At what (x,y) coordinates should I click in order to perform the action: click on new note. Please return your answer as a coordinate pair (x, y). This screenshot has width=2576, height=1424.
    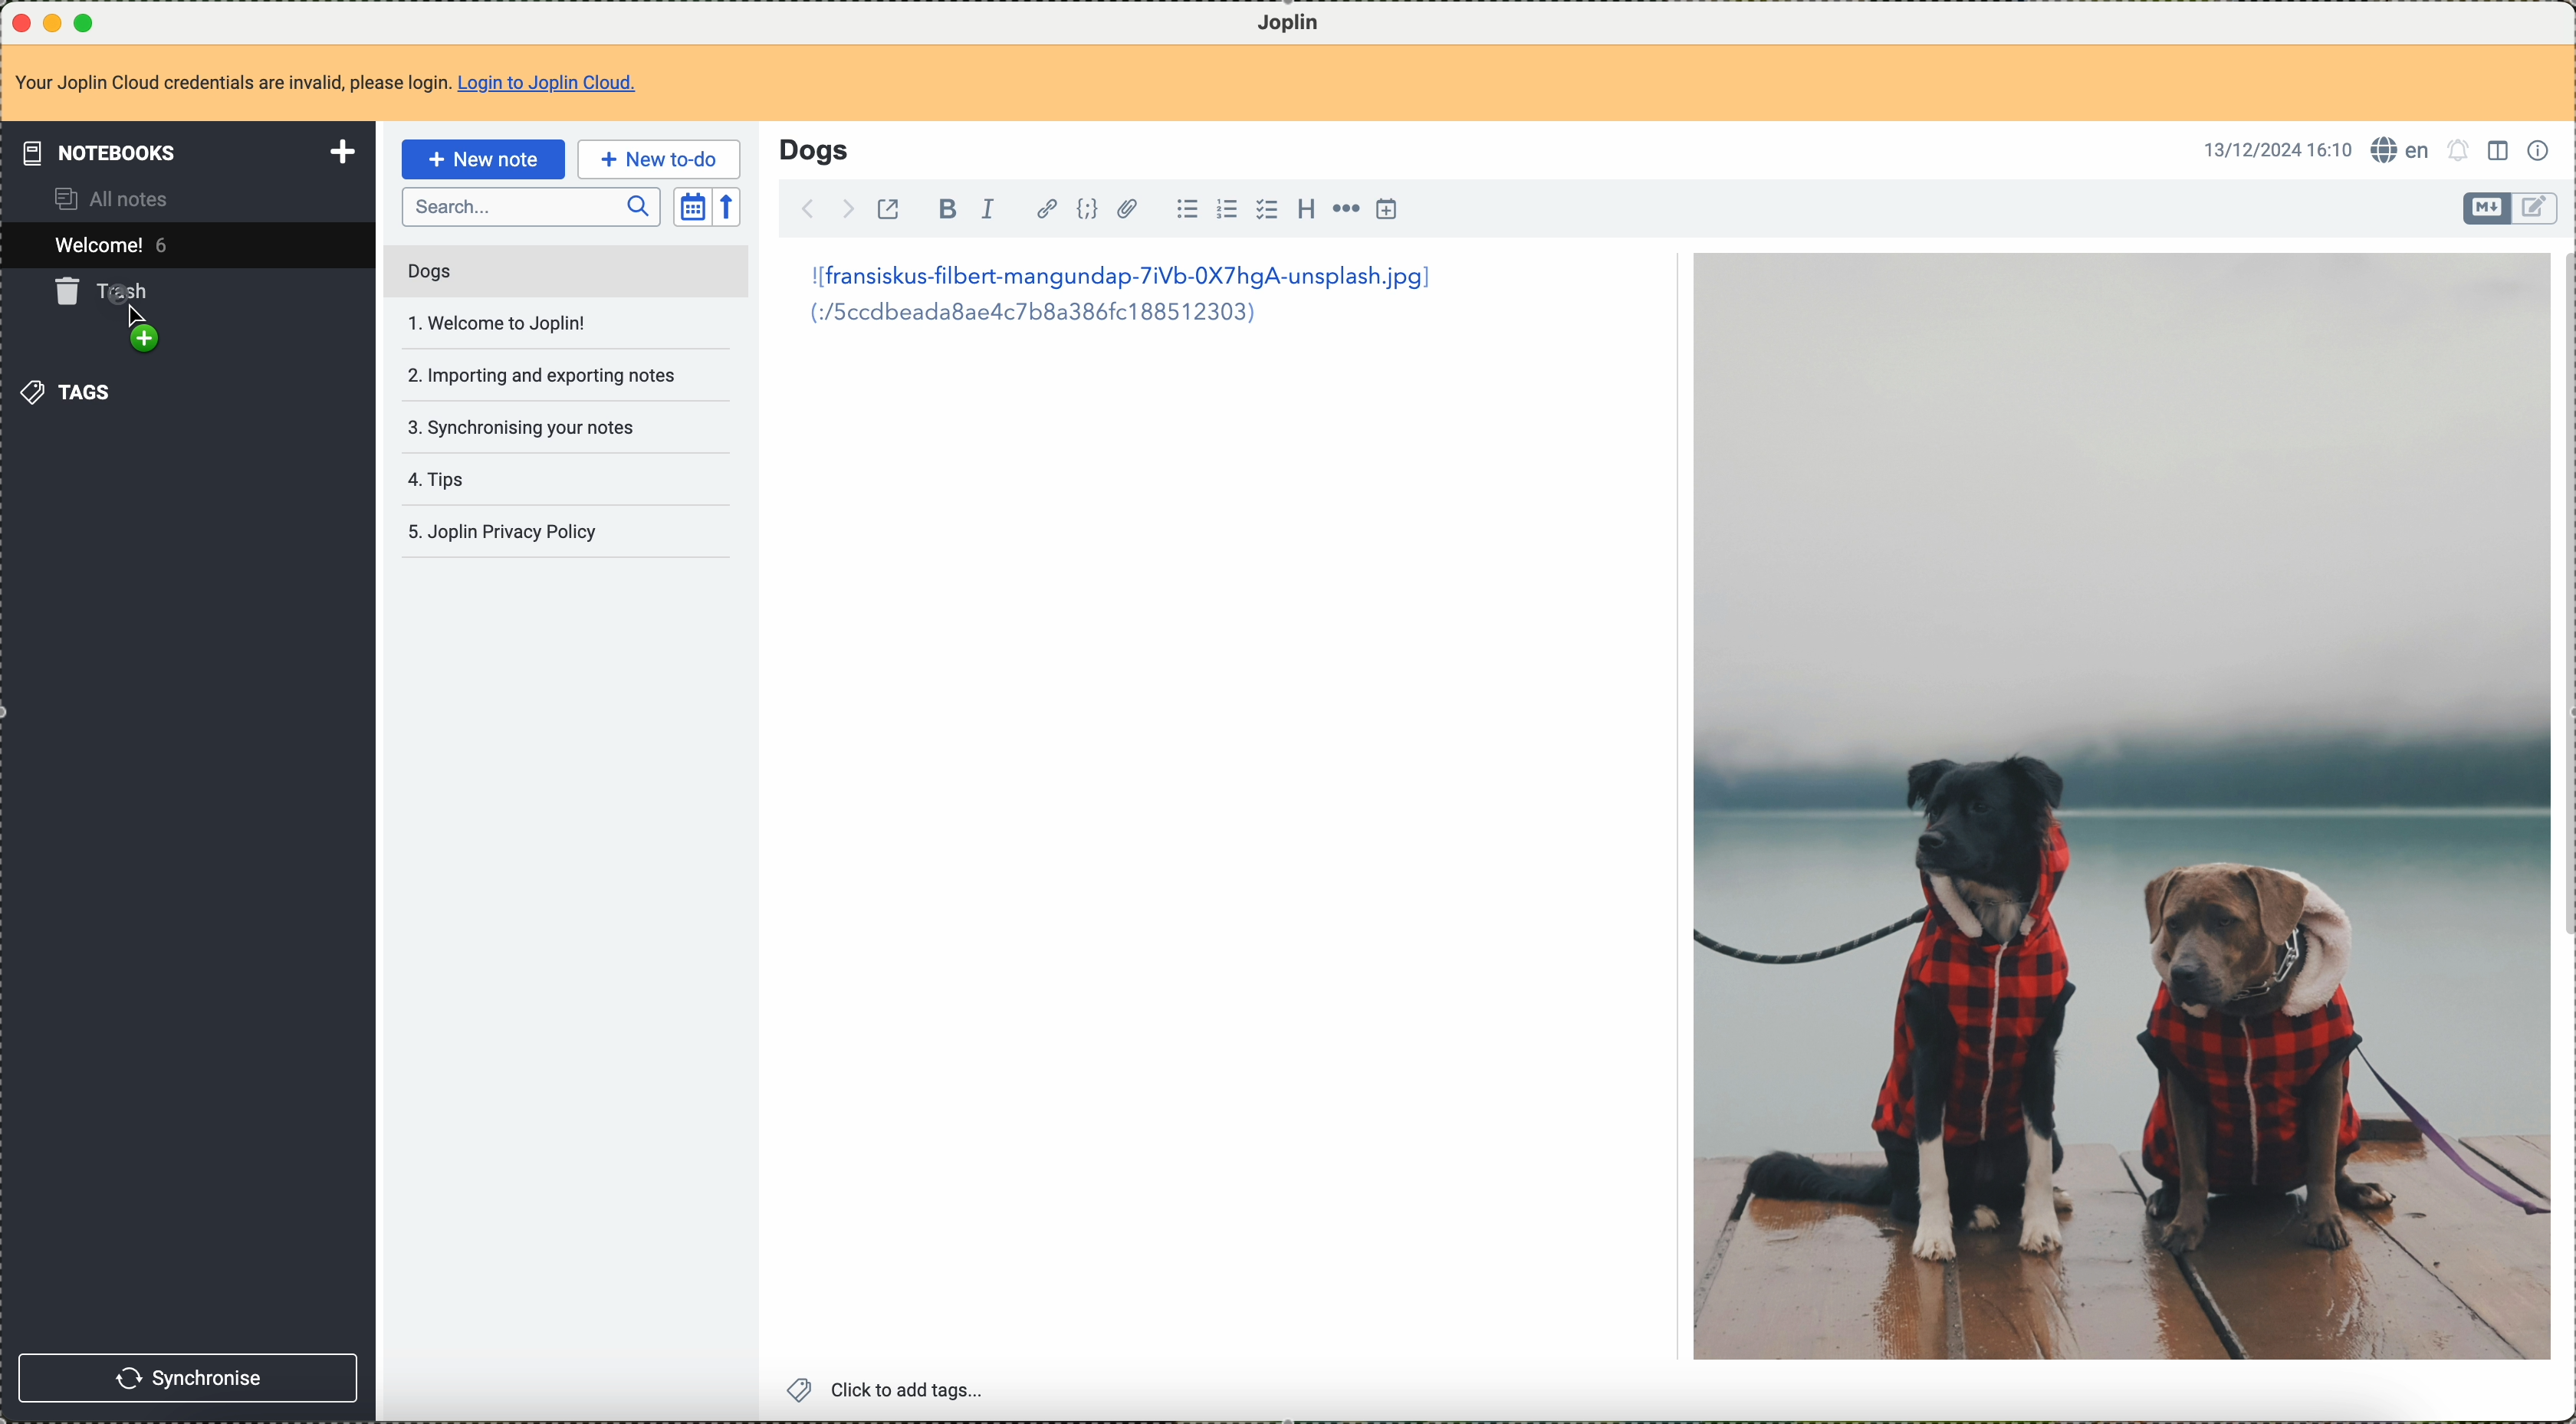
    Looking at the image, I should click on (481, 158).